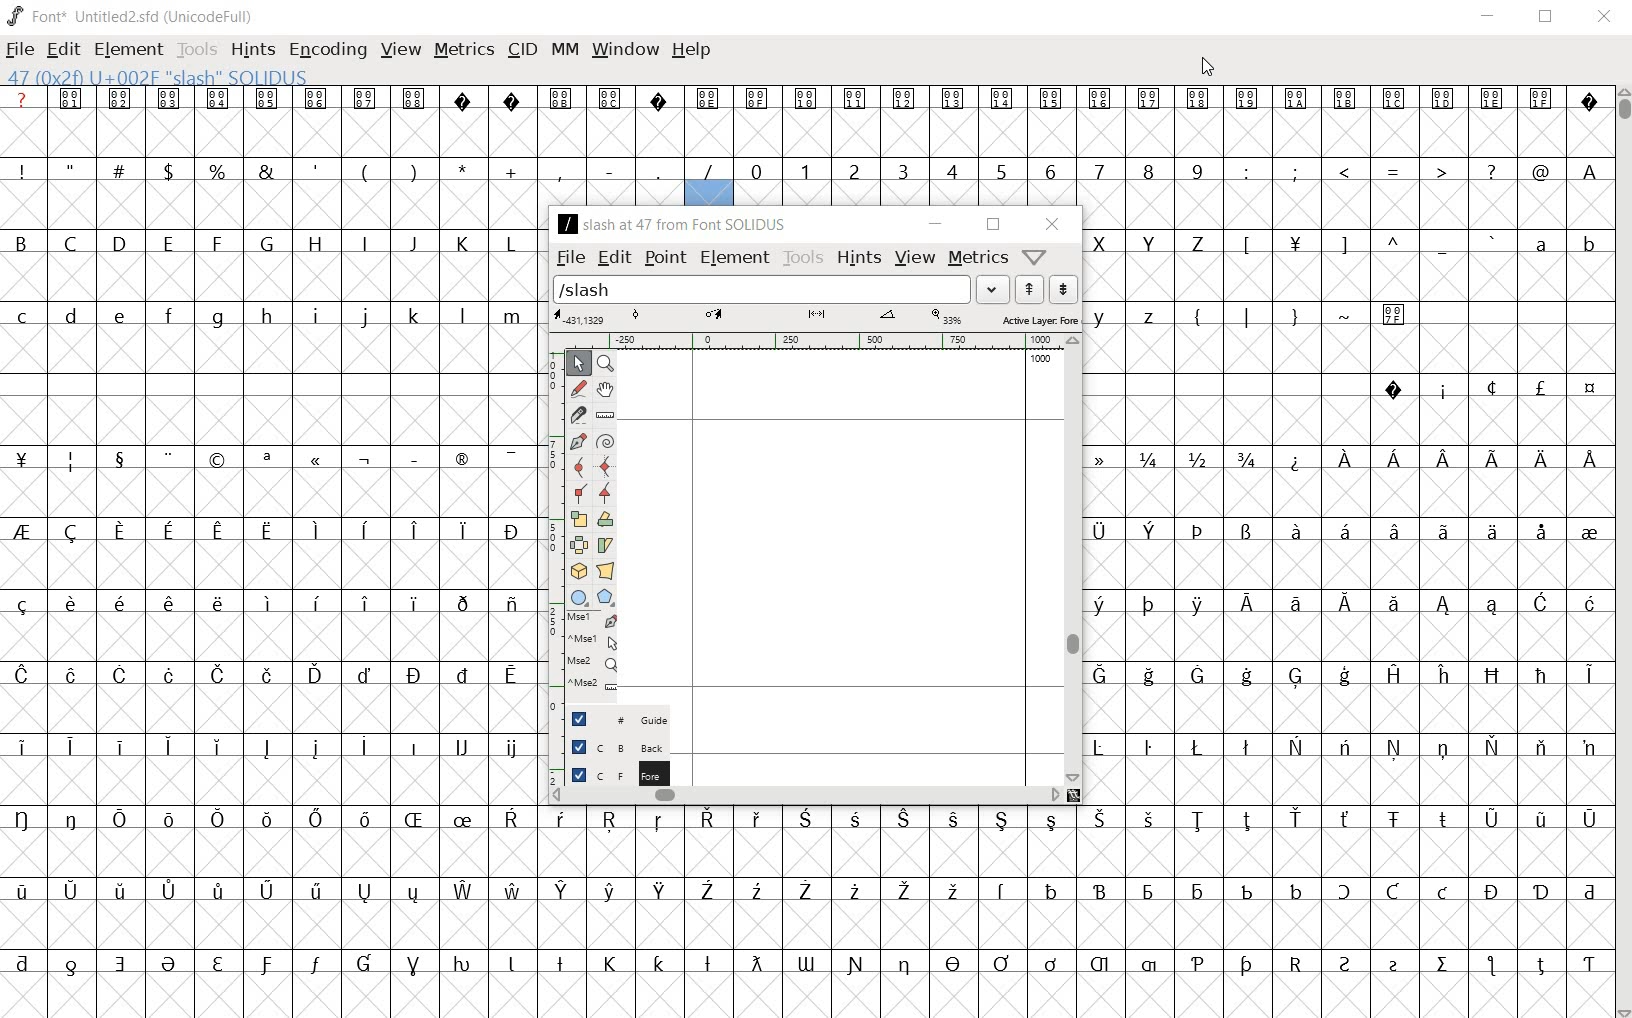 The image size is (1632, 1018). I want to click on MINIMIZE, so click(1487, 19).